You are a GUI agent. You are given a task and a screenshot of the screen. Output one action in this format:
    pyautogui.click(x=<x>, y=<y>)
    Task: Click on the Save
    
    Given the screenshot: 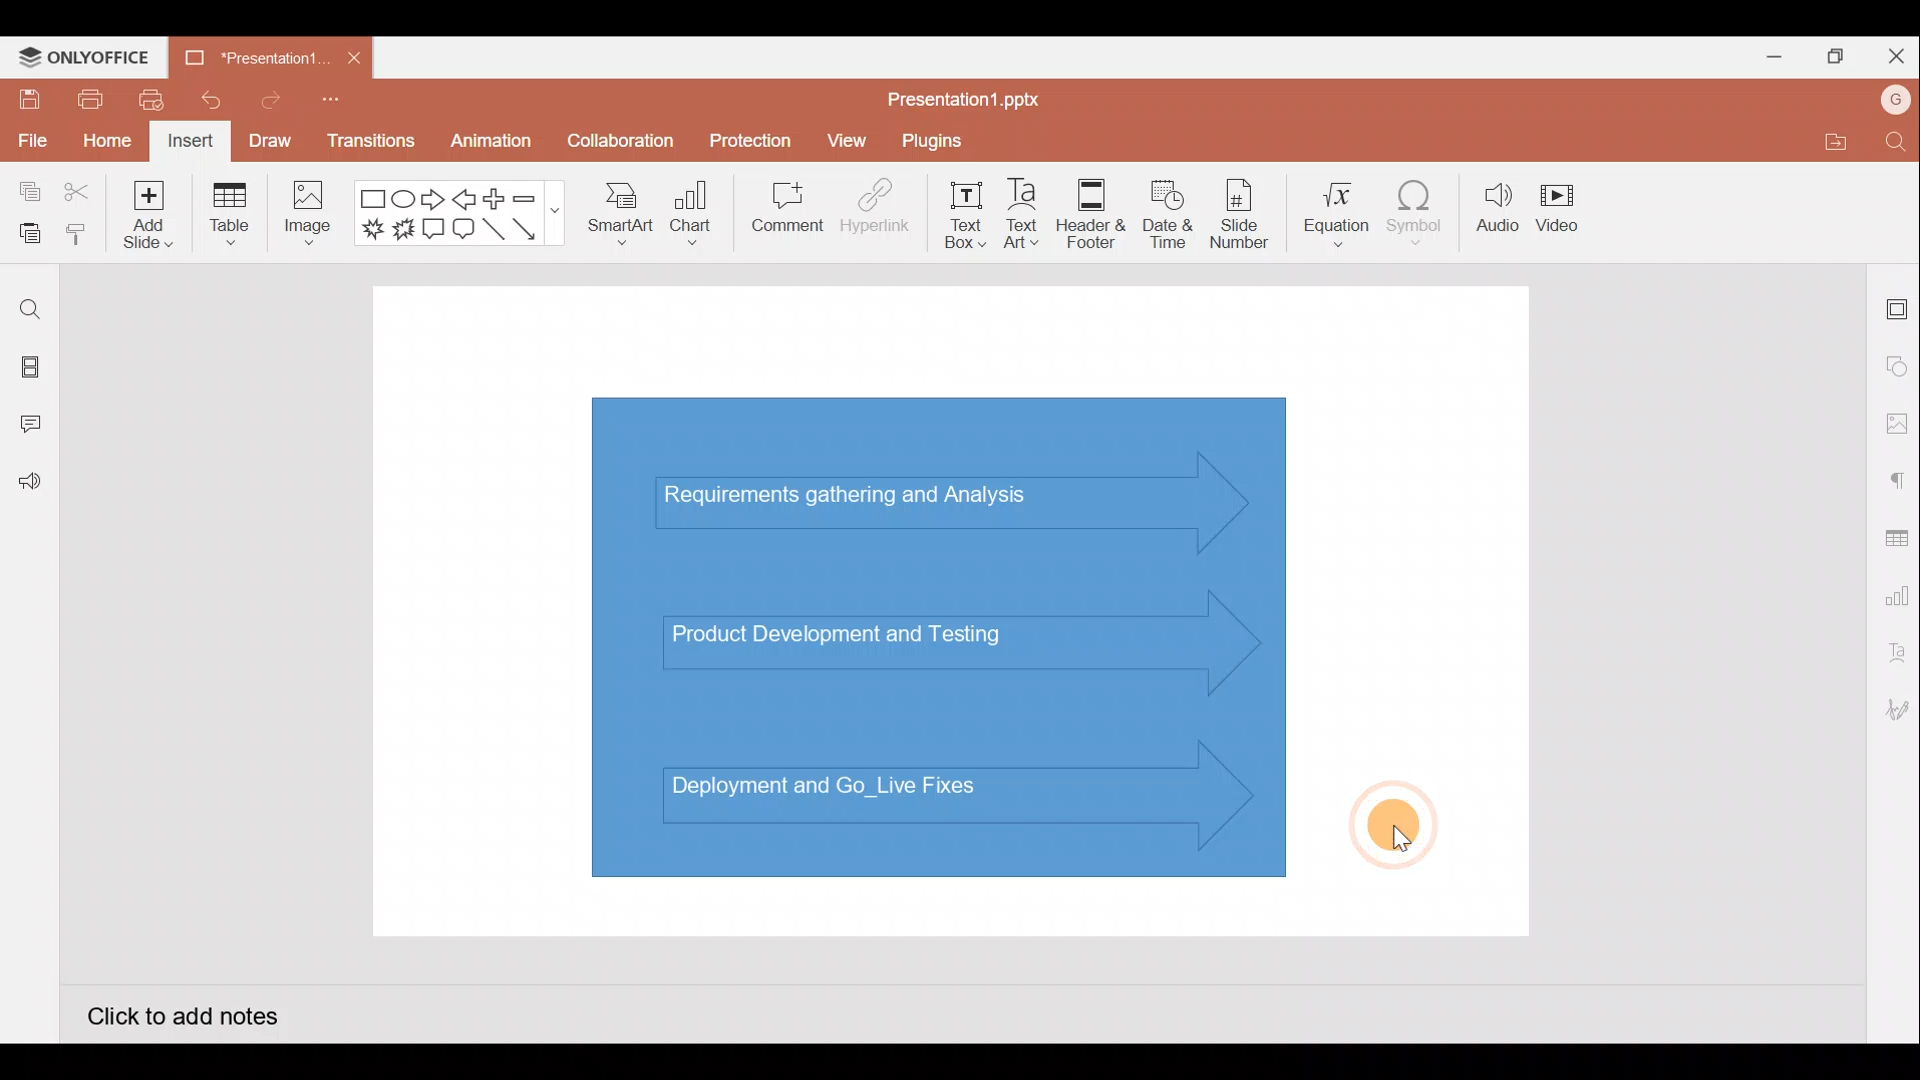 What is the action you would take?
    pyautogui.click(x=26, y=98)
    